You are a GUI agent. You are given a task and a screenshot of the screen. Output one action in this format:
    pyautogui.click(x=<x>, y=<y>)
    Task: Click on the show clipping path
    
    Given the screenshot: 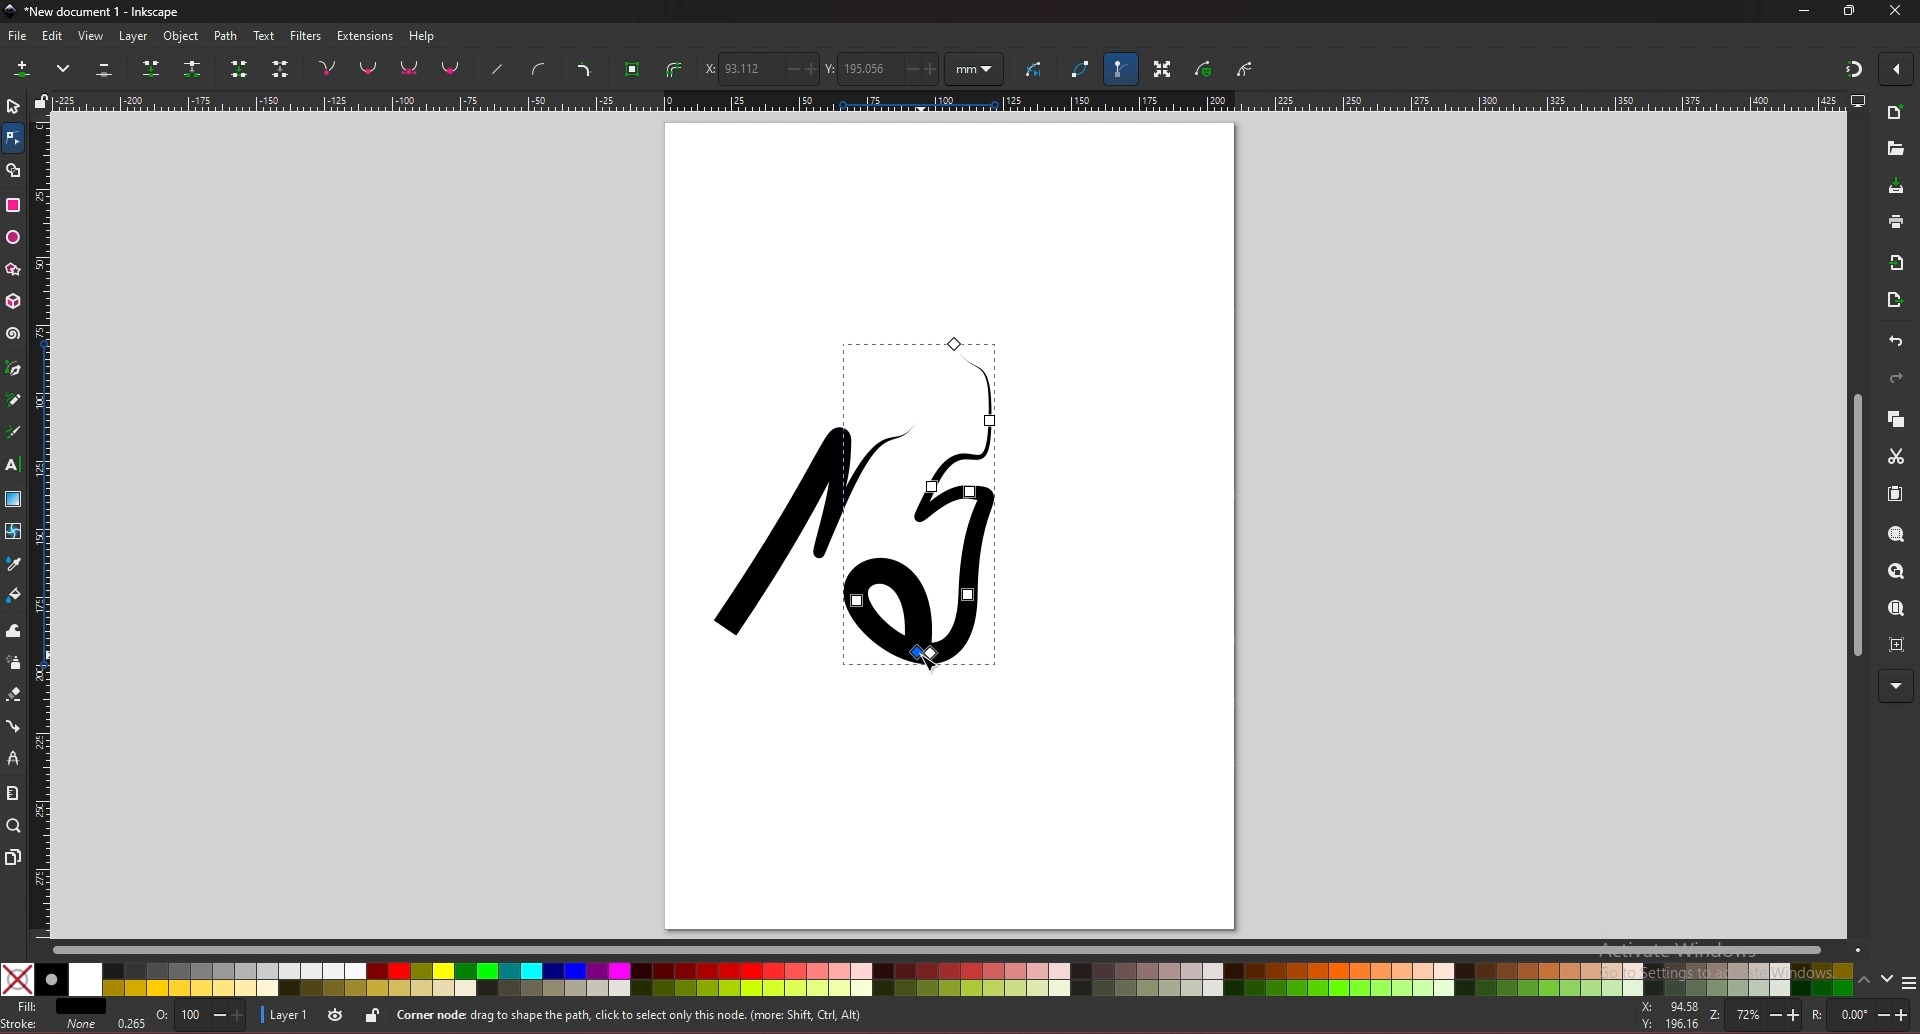 What is the action you would take?
    pyautogui.click(x=1245, y=71)
    